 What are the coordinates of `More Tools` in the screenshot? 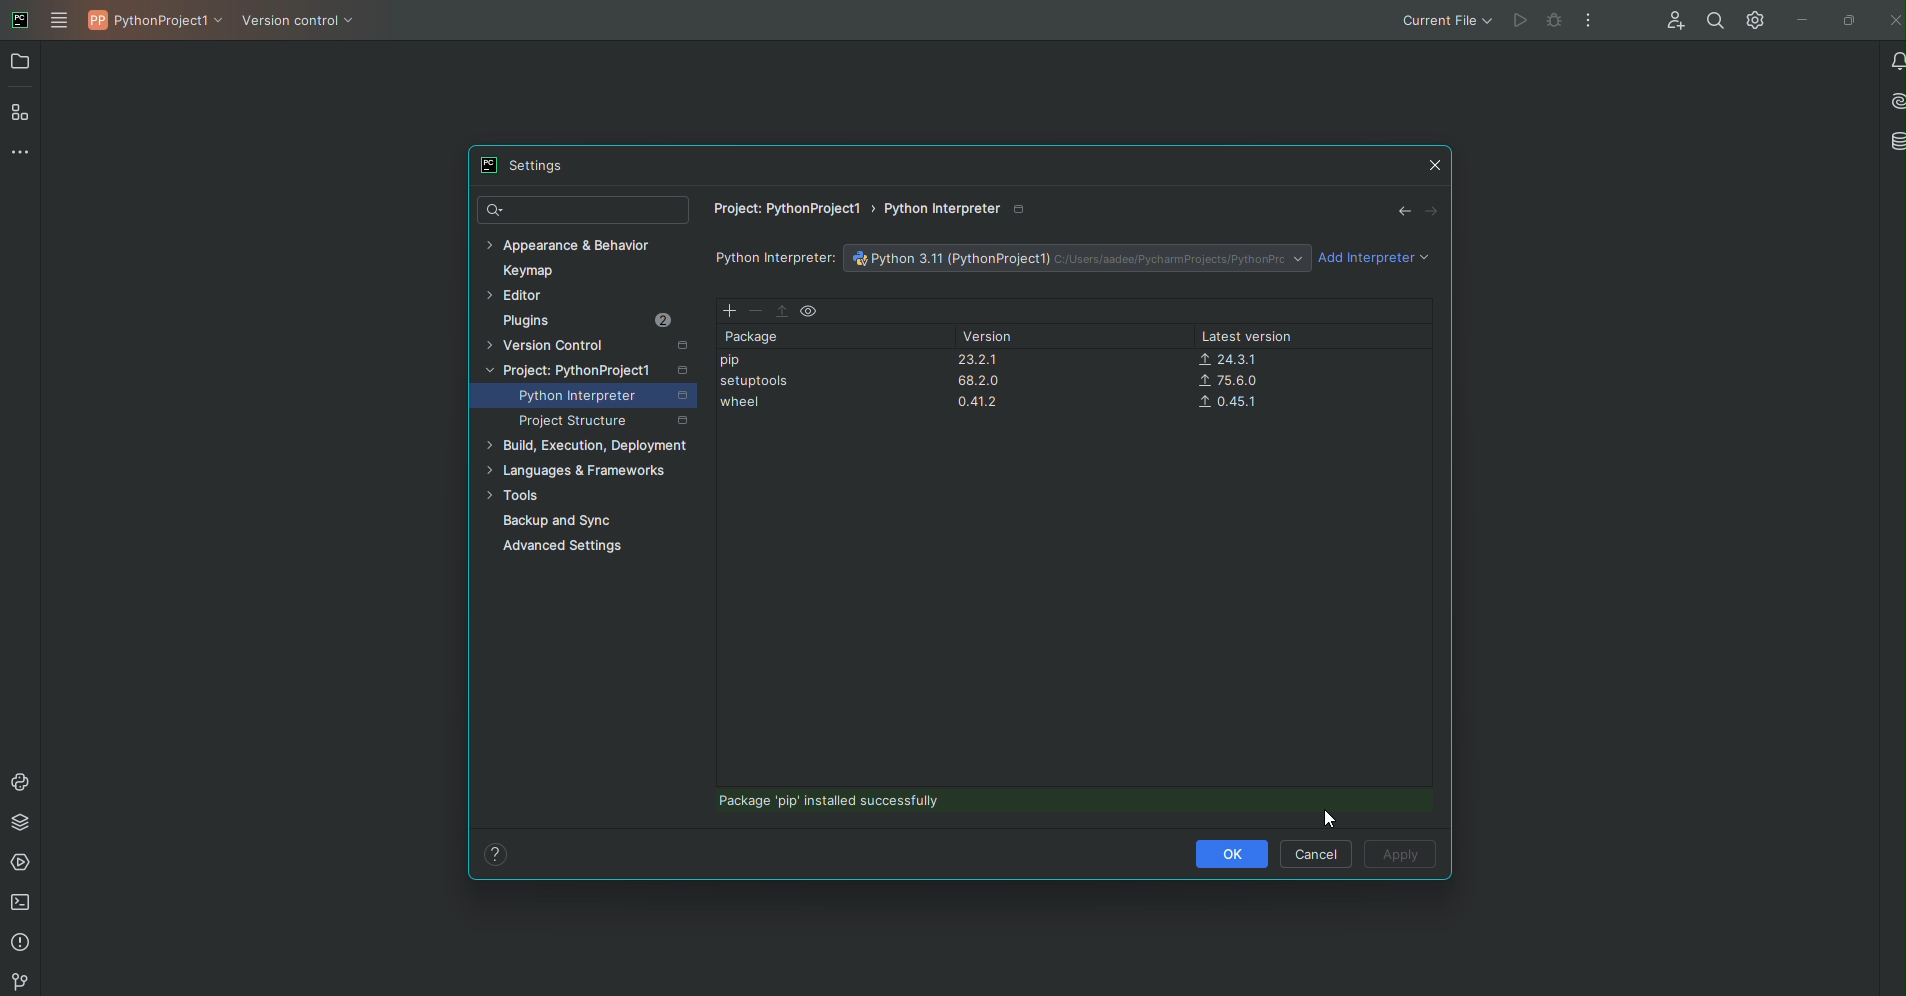 It's located at (19, 156).